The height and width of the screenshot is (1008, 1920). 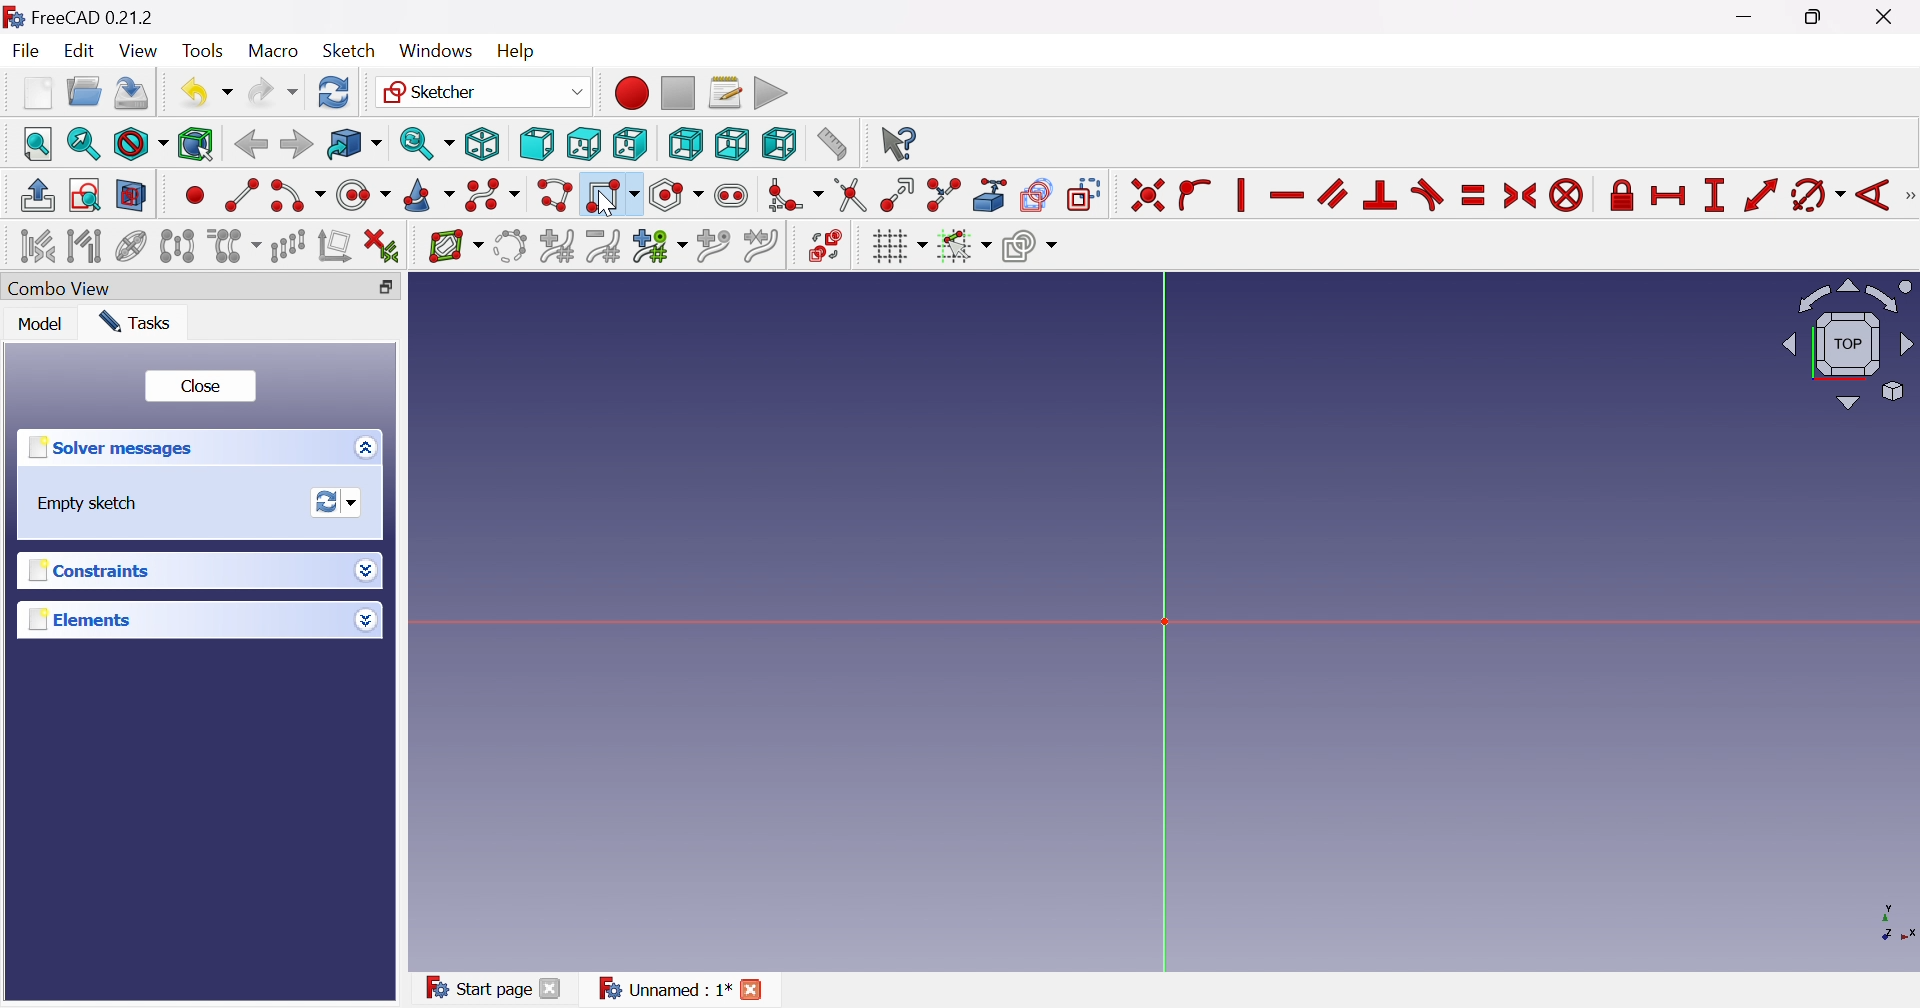 I want to click on Rectangular array, so click(x=289, y=246).